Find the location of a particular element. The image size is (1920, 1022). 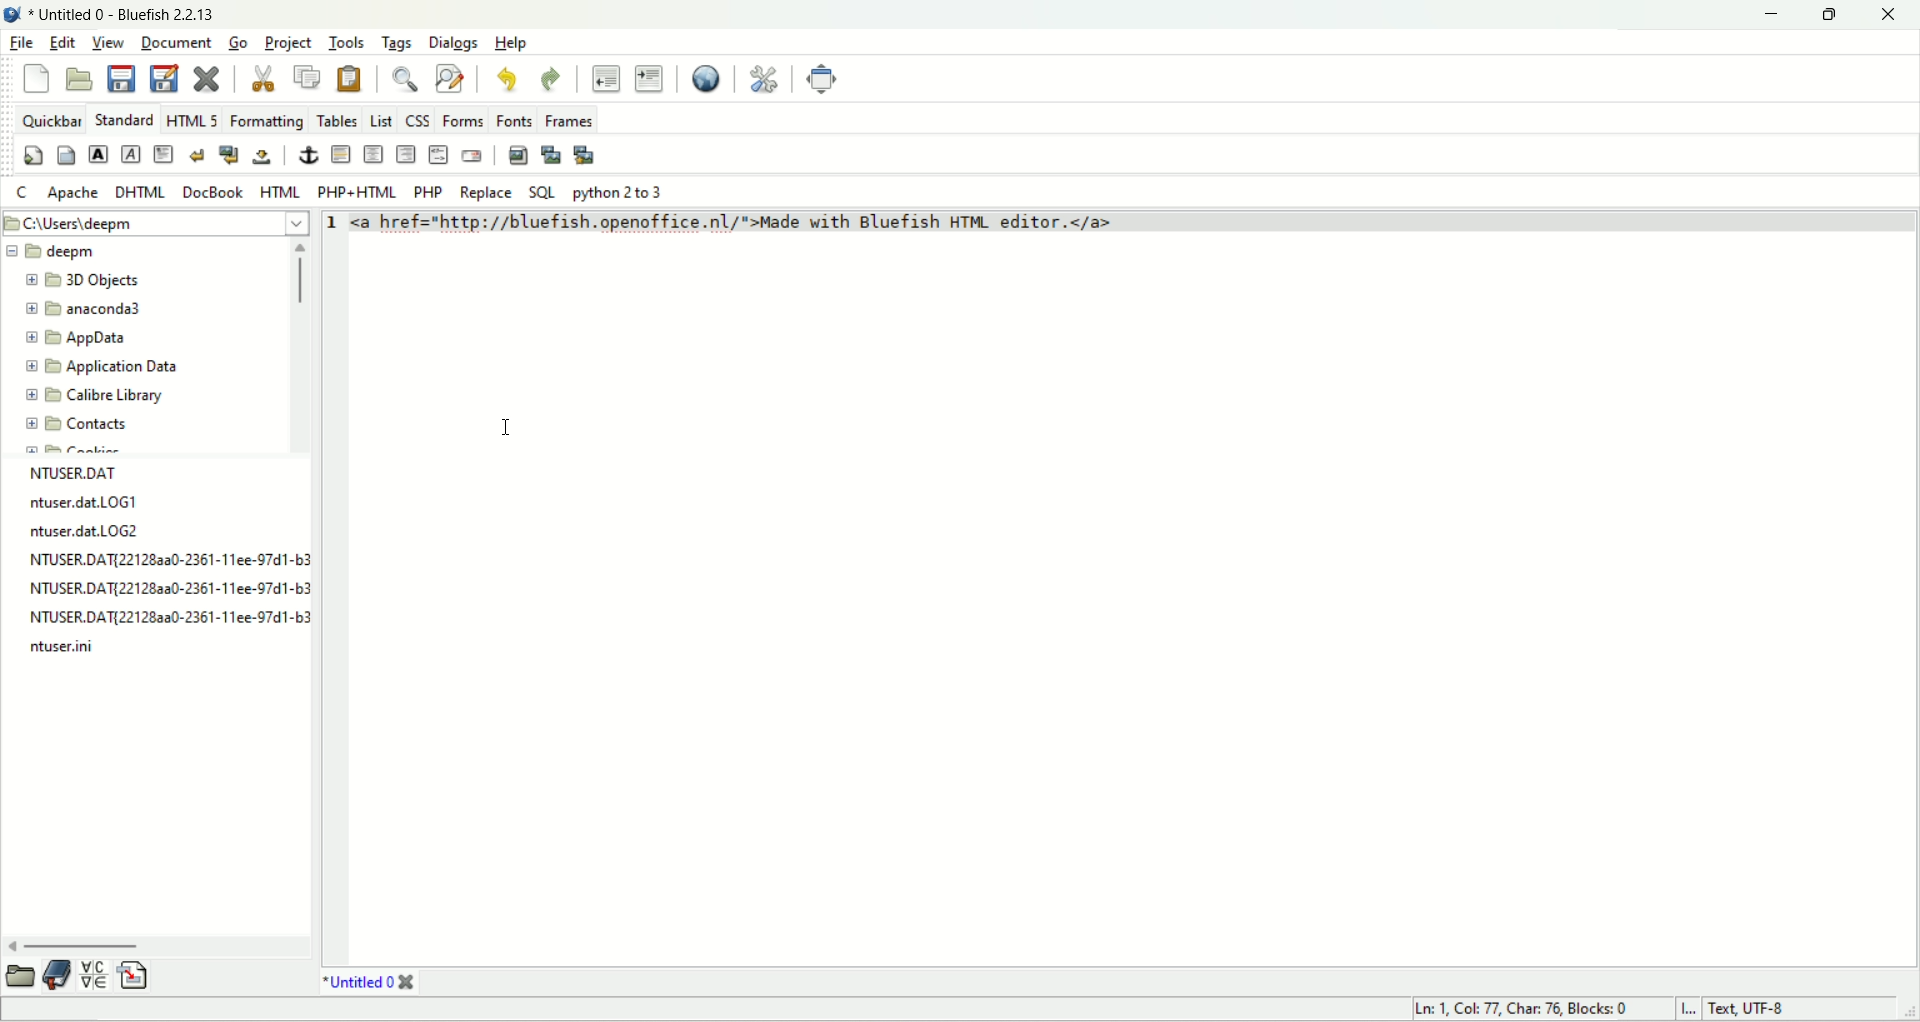

deepm is located at coordinates (52, 252).